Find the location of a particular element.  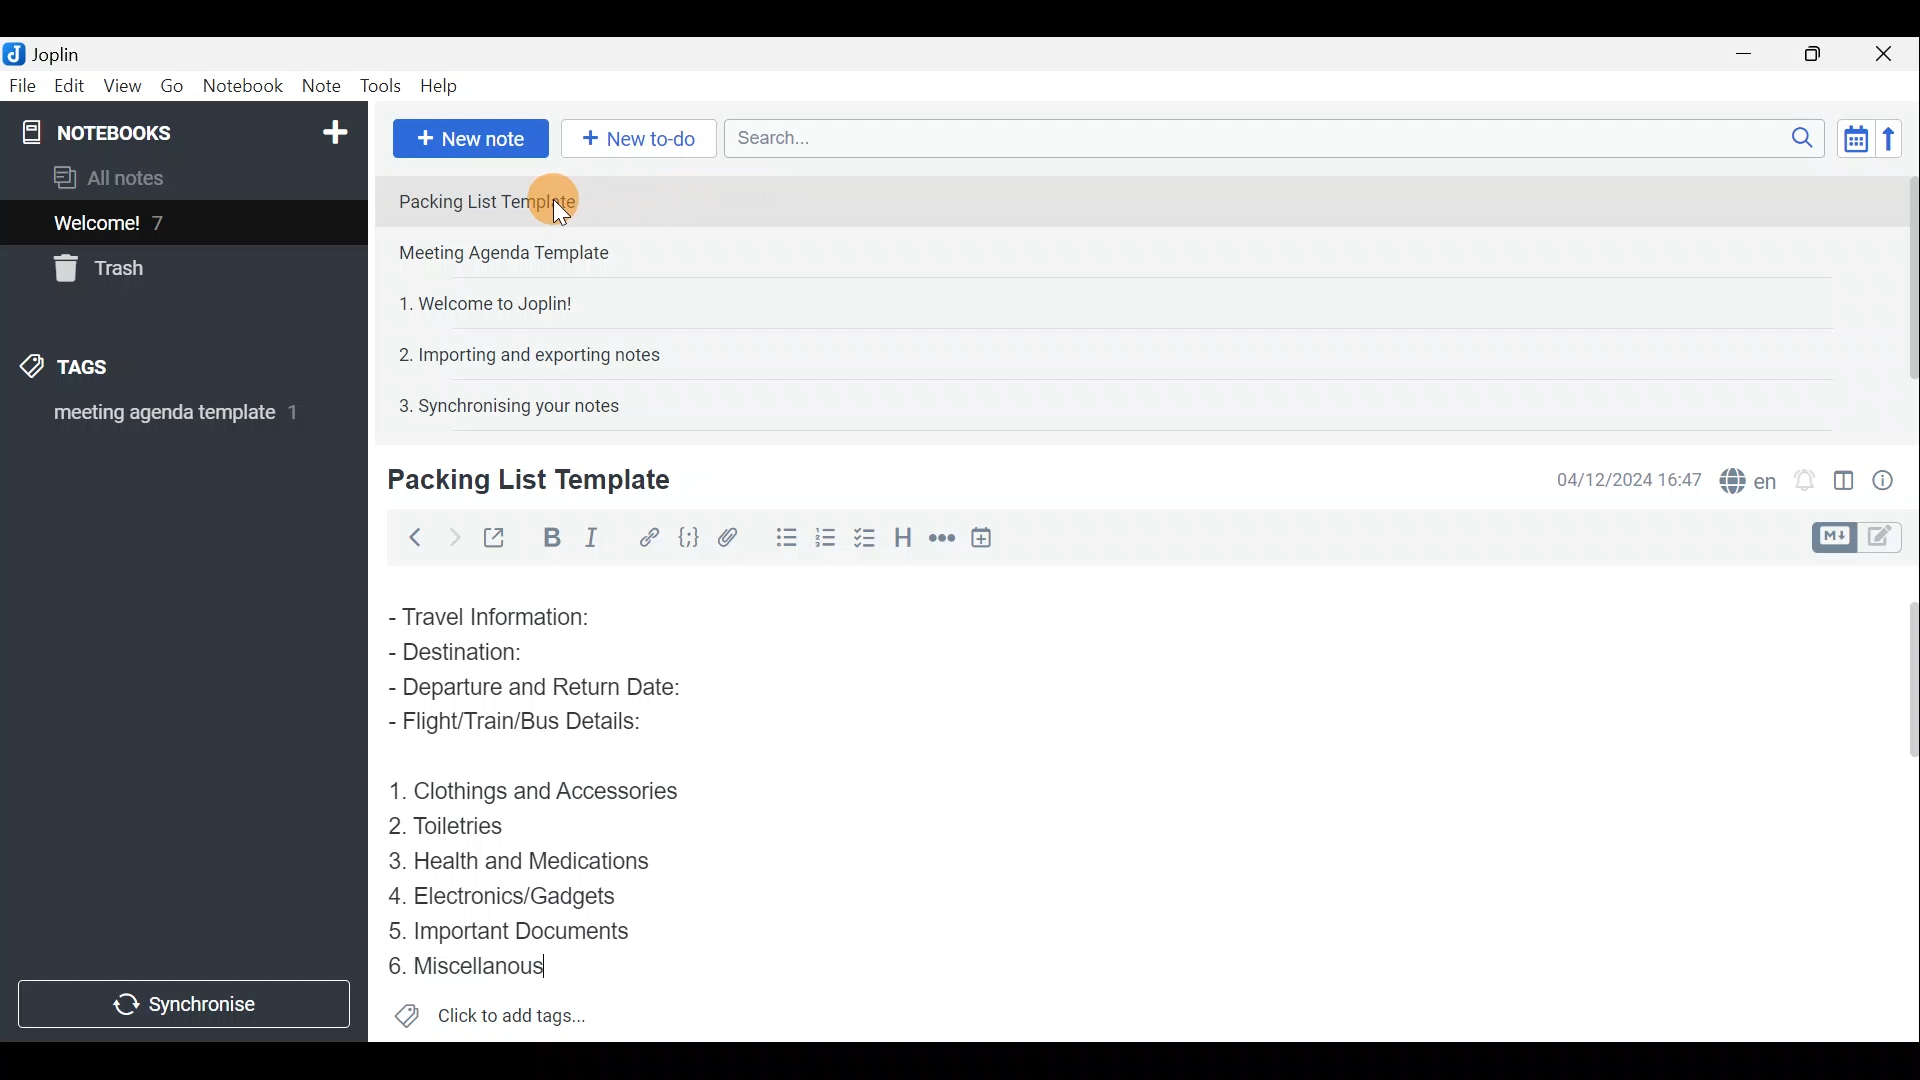

Horizontal rule is located at coordinates (939, 538).